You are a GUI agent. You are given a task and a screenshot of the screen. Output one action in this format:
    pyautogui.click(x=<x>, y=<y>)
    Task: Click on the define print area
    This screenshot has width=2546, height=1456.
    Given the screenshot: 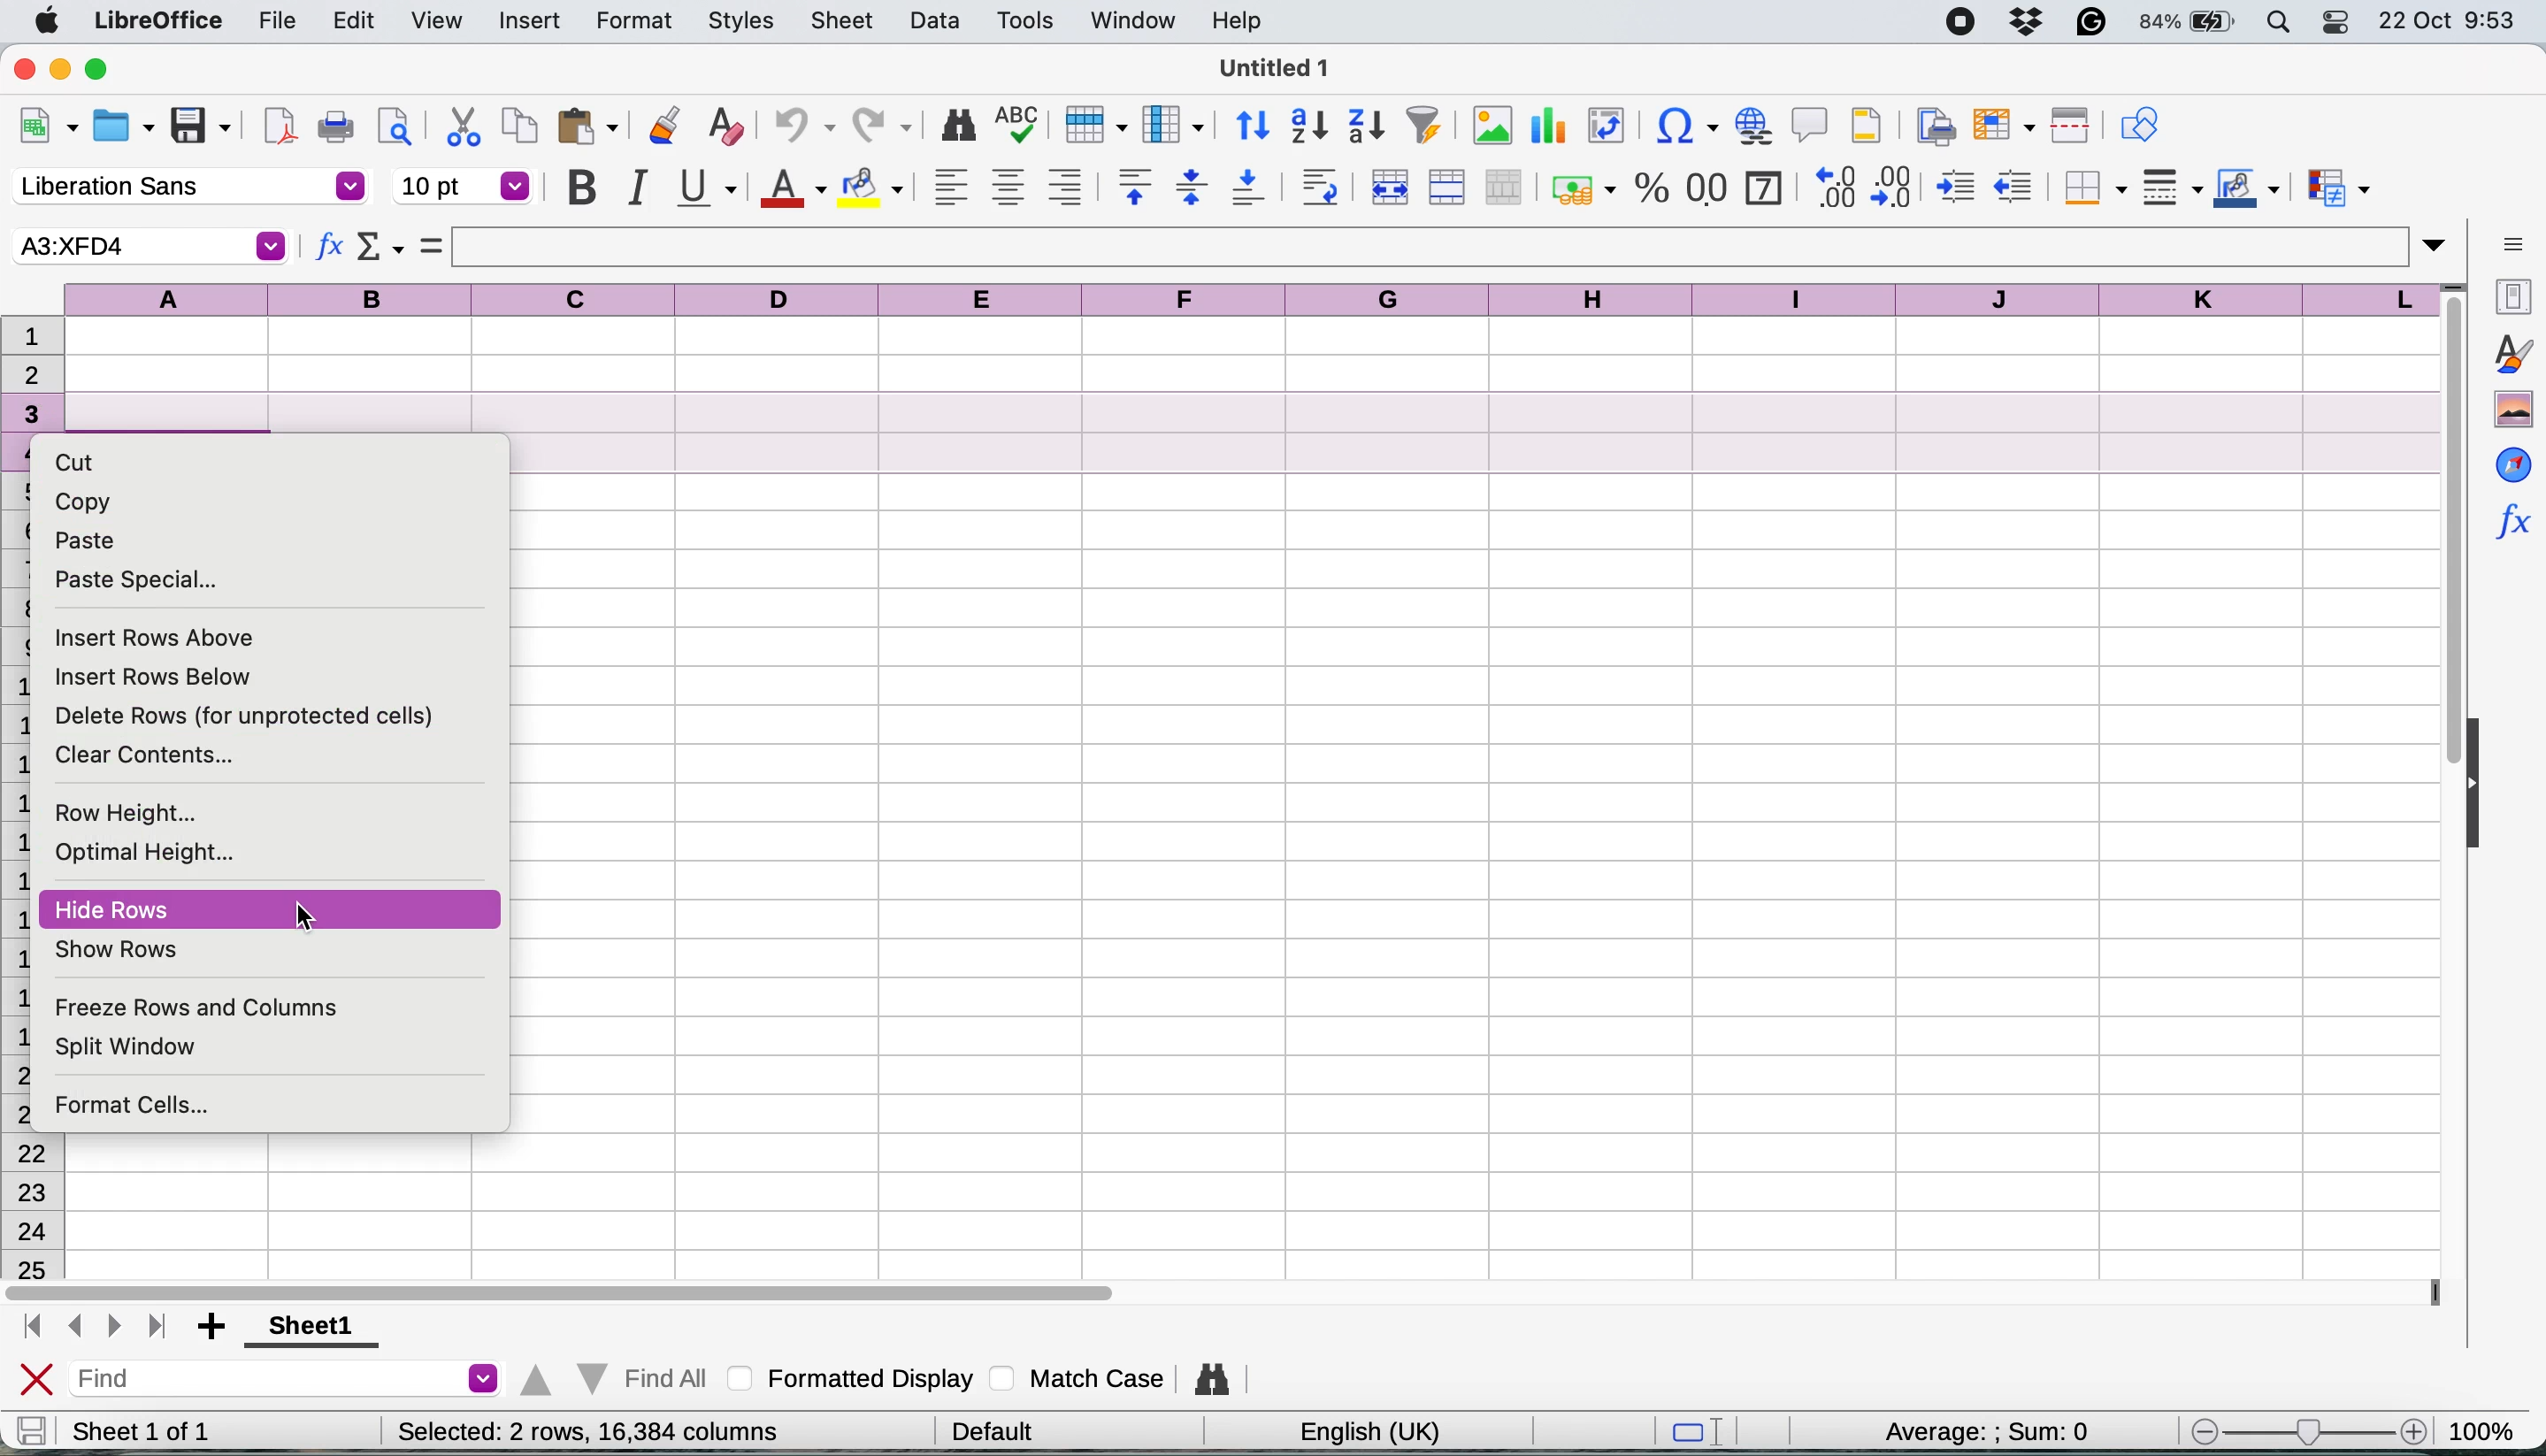 What is the action you would take?
    pyautogui.click(x=1931, y=124)
    